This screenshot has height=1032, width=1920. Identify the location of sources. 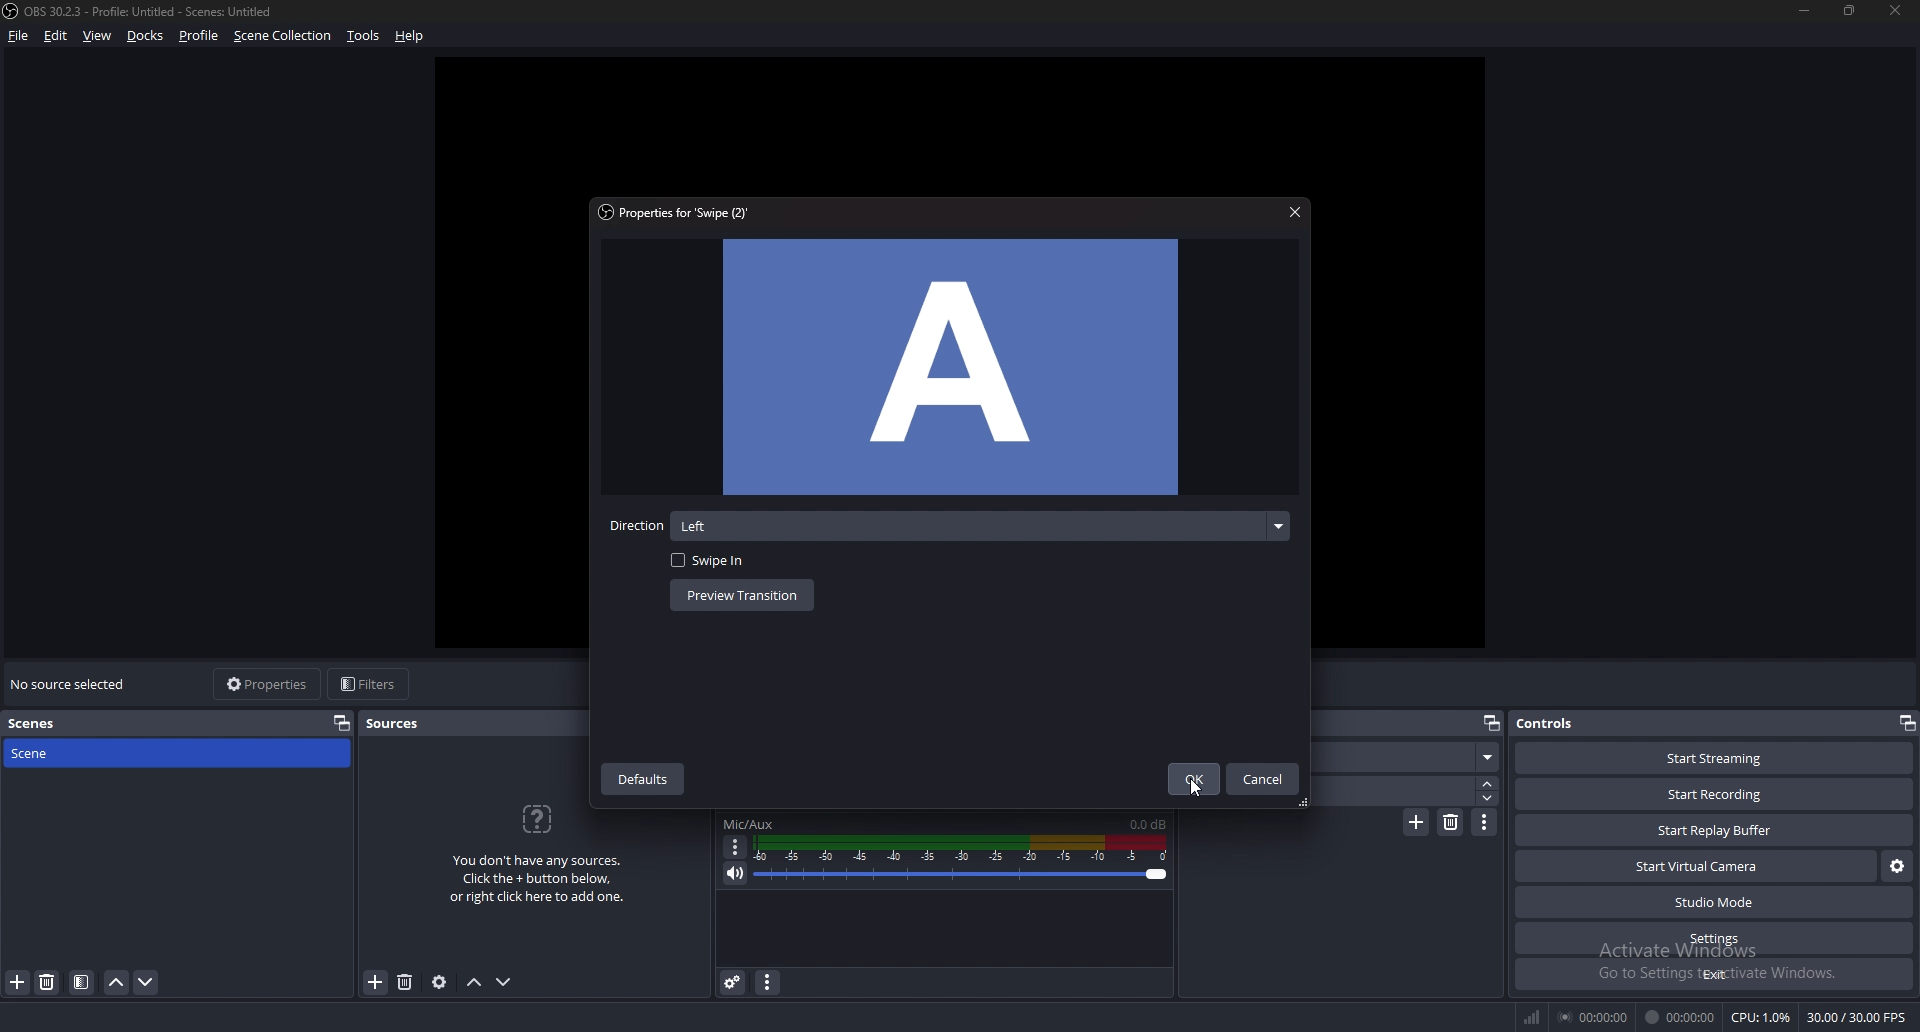
(394, 724).